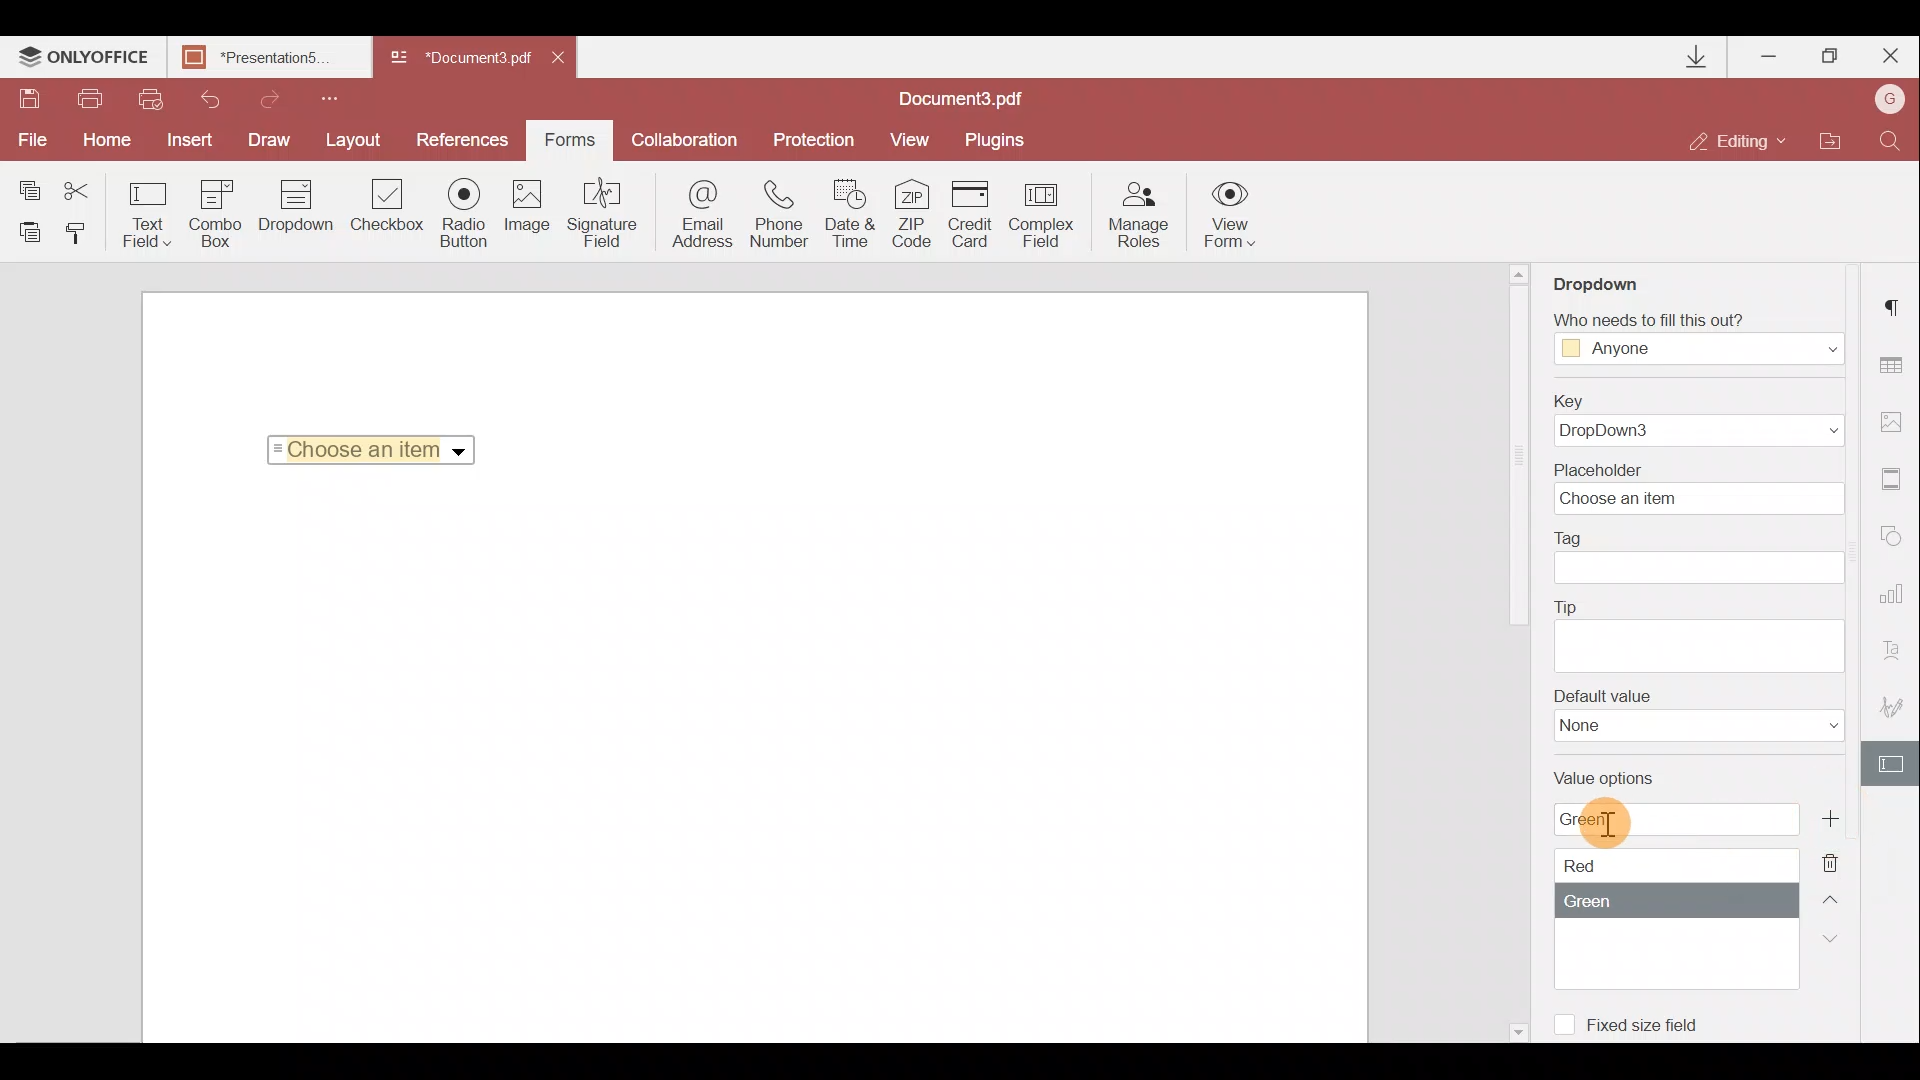 The height and width of the screenshot is (1080, 1920). I want to click on Chart settings, so click(1896, 594).